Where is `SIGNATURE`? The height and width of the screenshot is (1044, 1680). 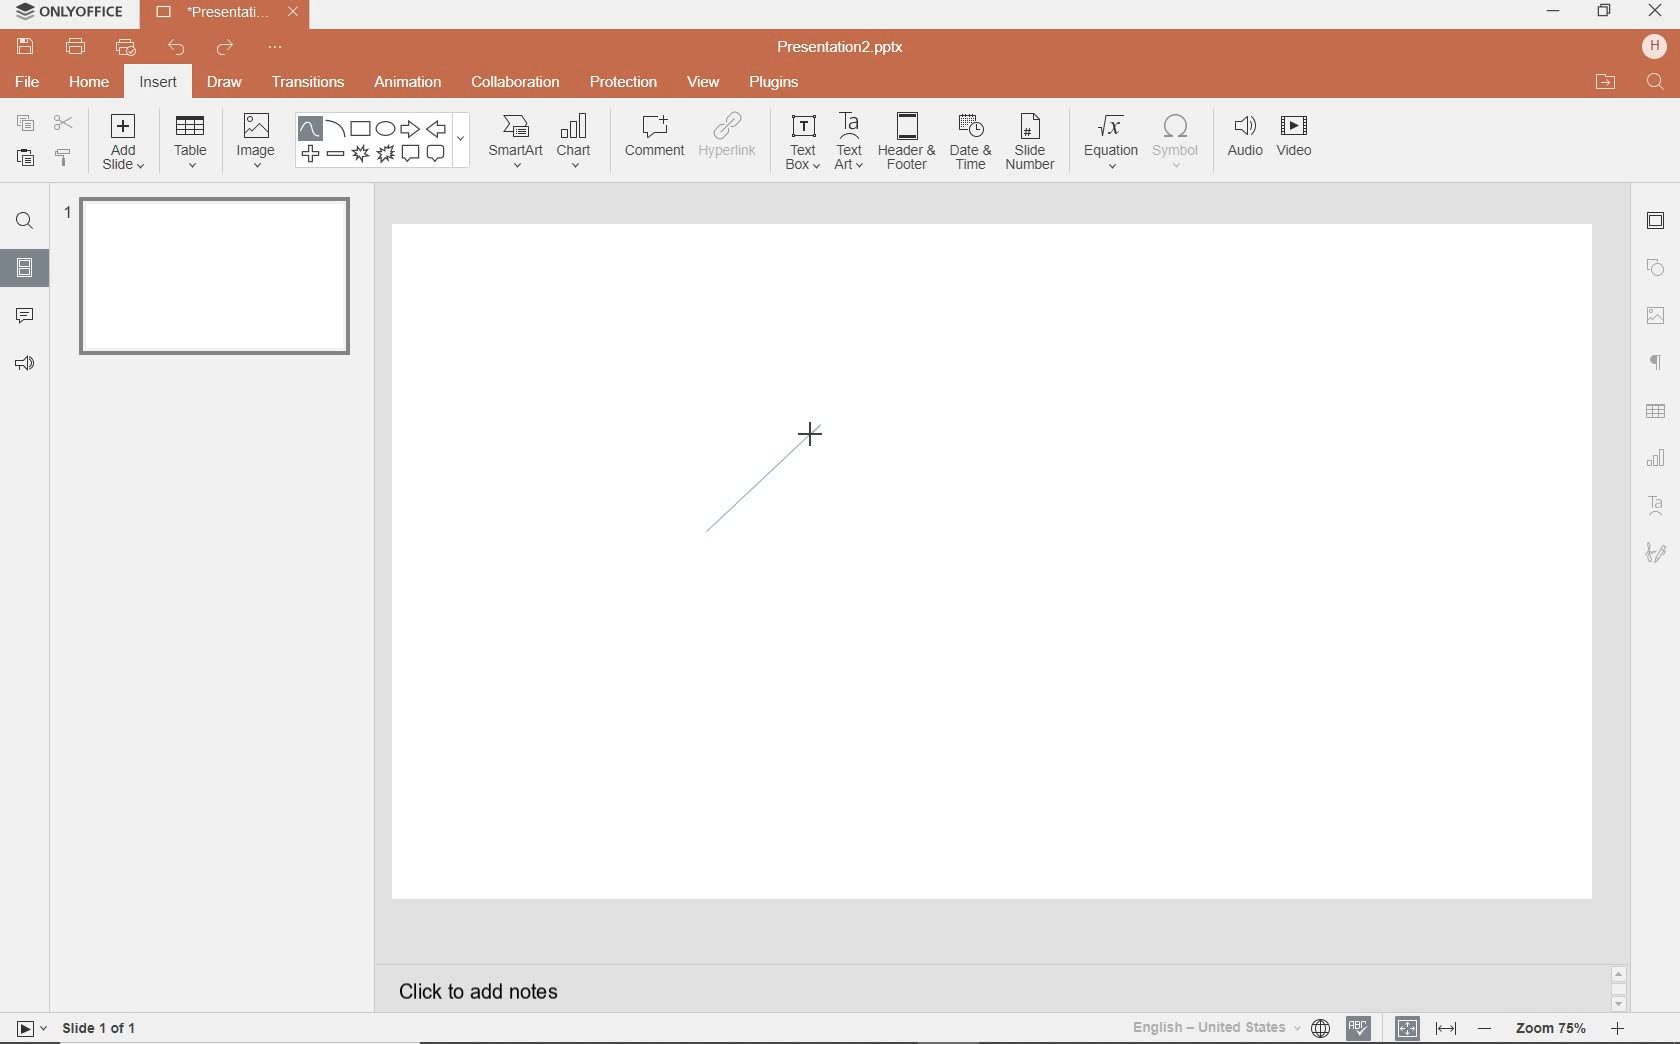
SIGNATURE is located at coordinates (1657, 554).